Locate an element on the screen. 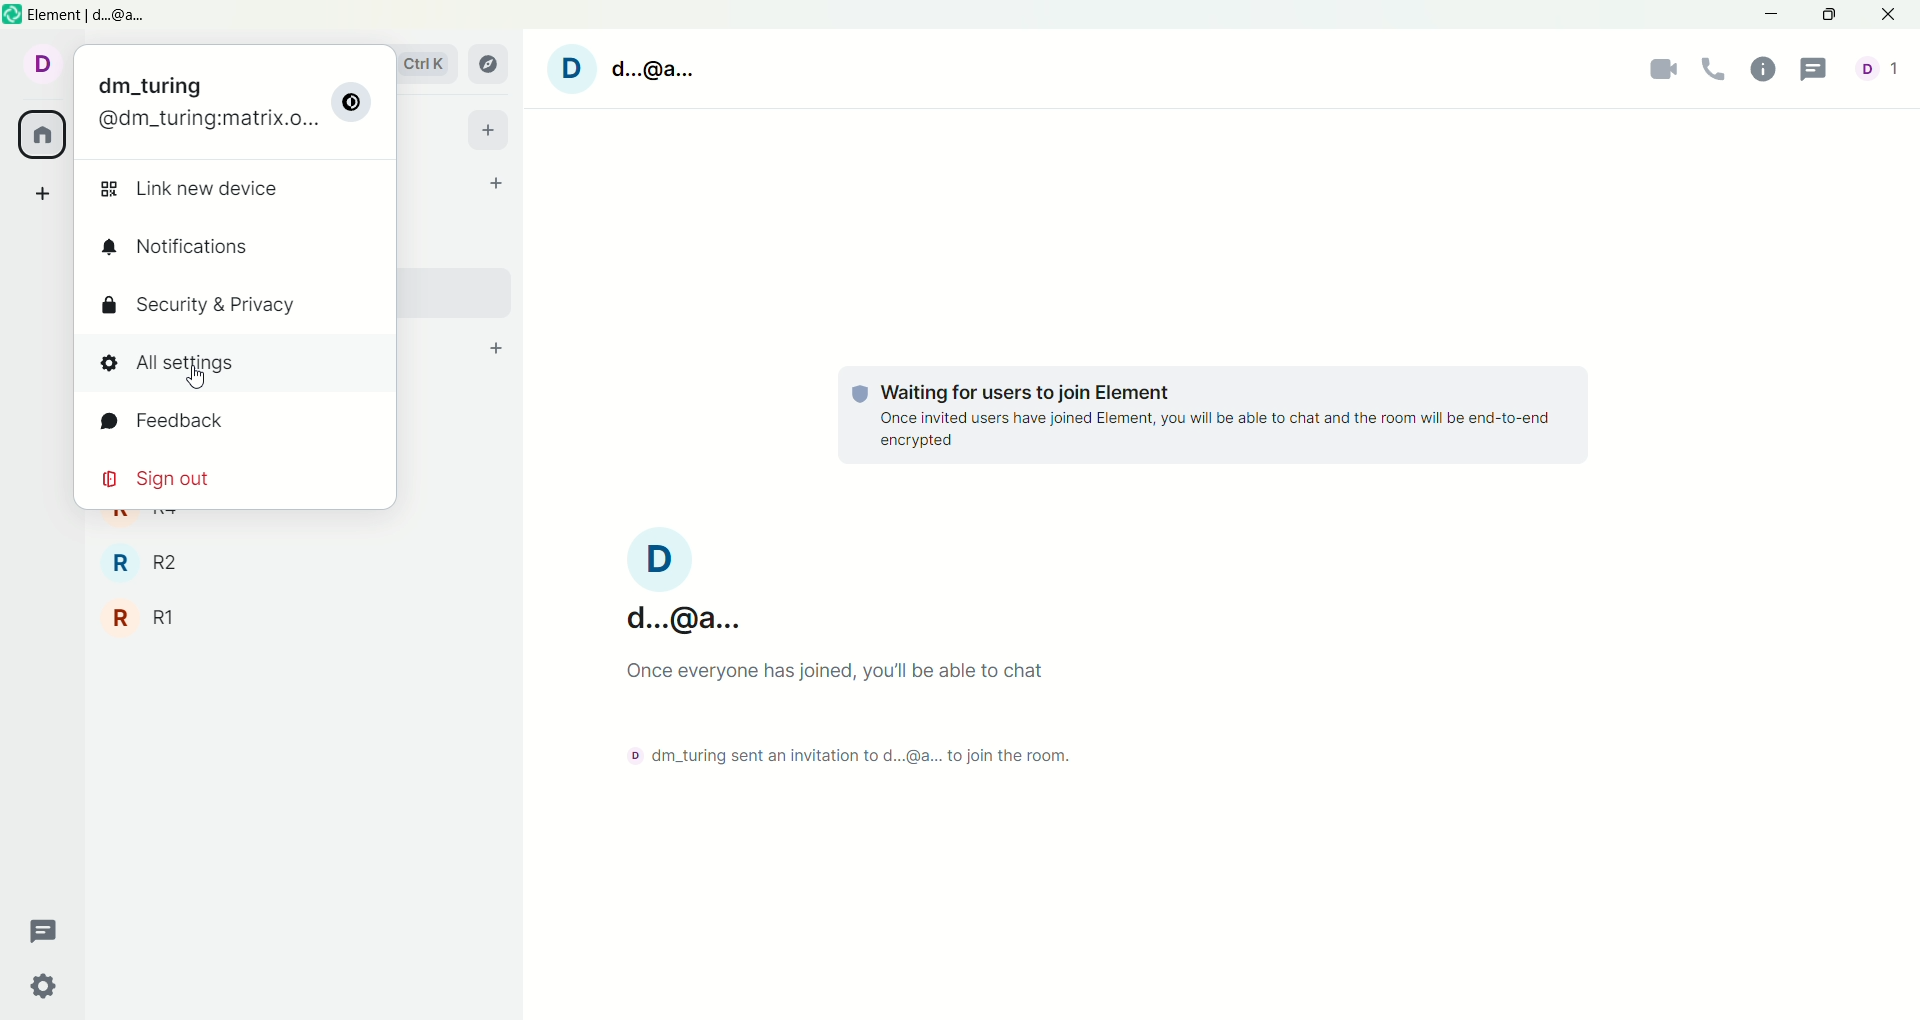 The image size is (1920, 1020). quick settings is located at coordinates (47, 991).